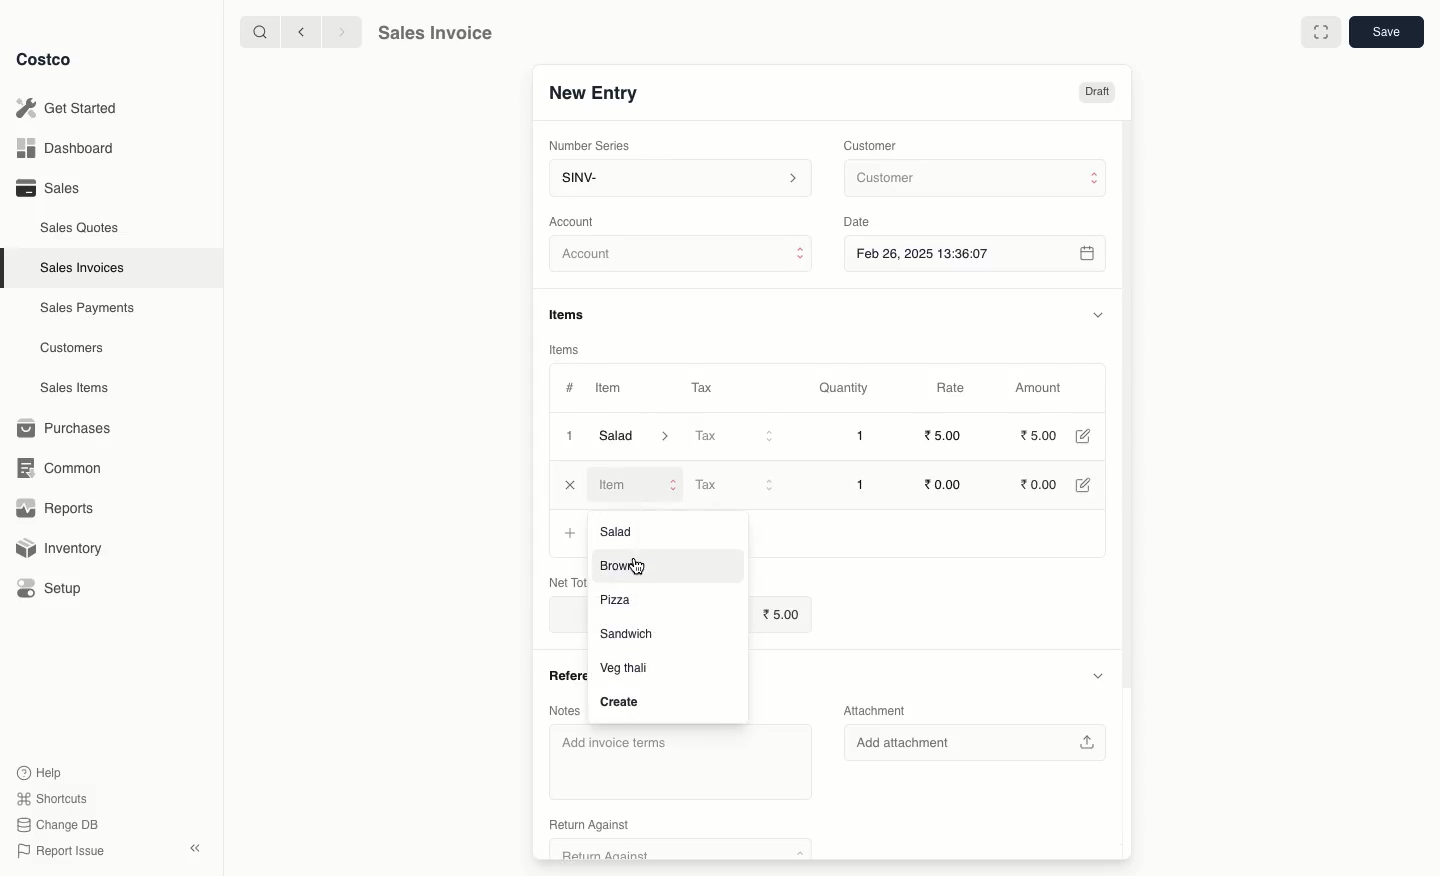  Describe the element at coordinates (435, 35) in the screenshot. I see `Sales Invoice` at that location.